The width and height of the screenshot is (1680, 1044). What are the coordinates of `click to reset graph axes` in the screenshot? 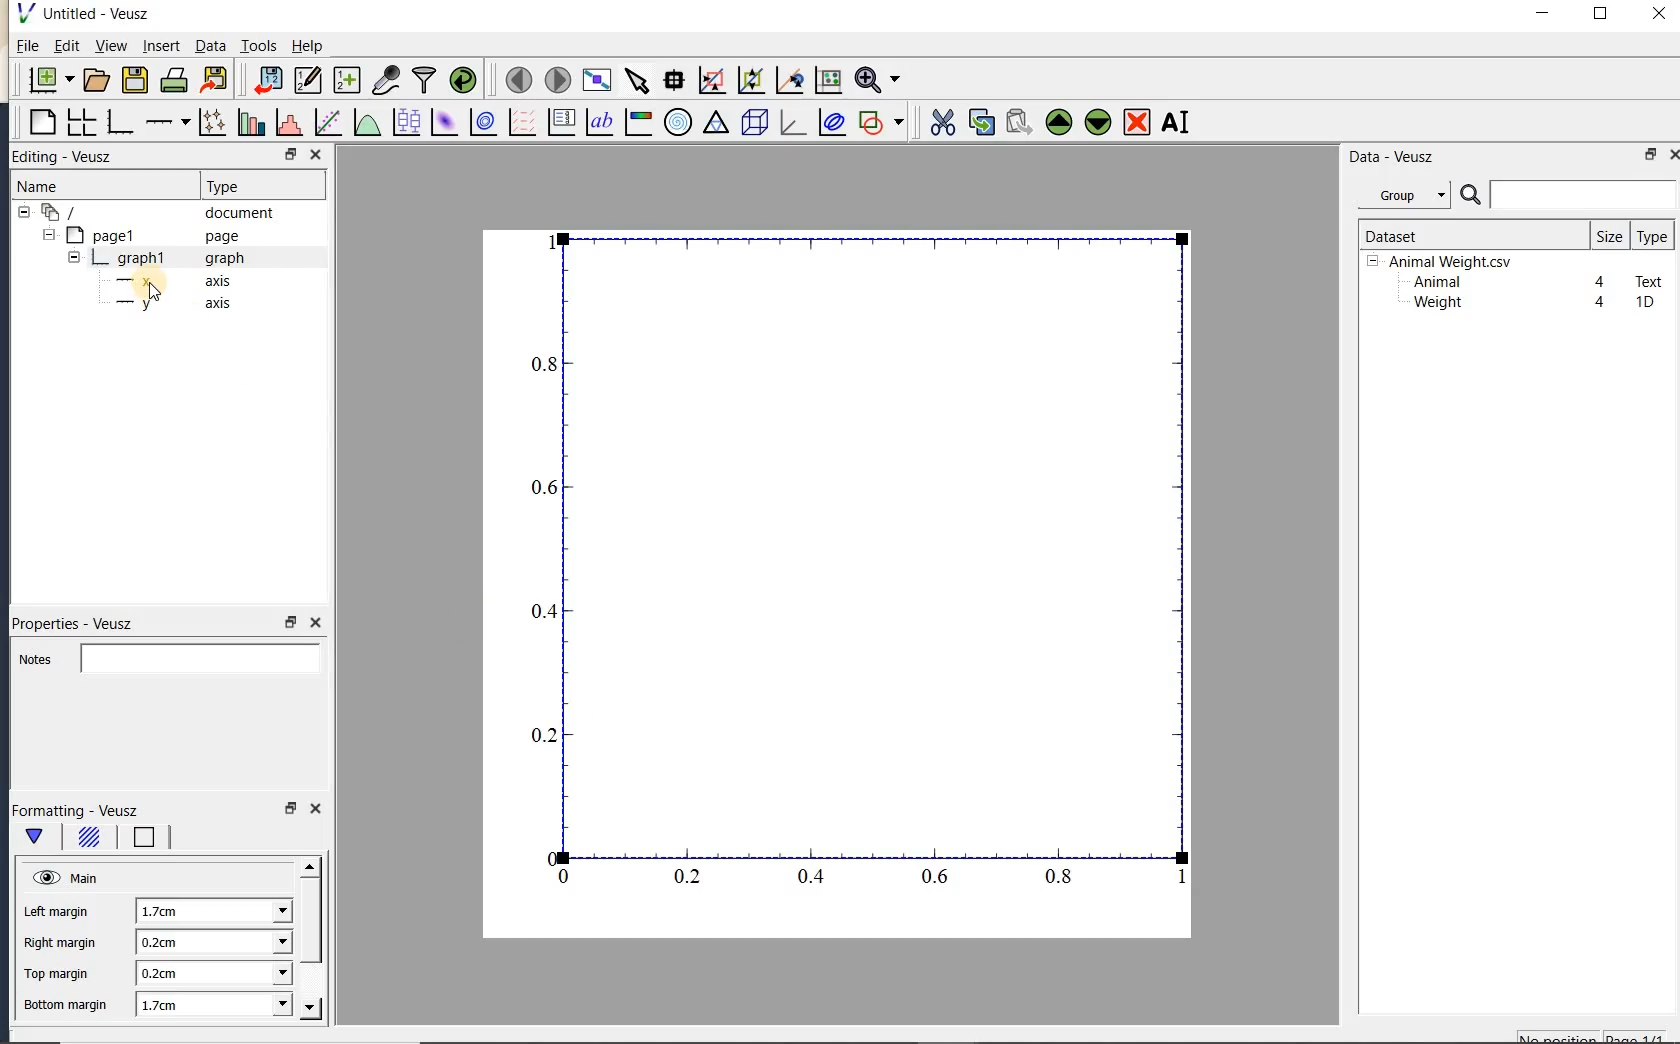 It's located at (828, 81).